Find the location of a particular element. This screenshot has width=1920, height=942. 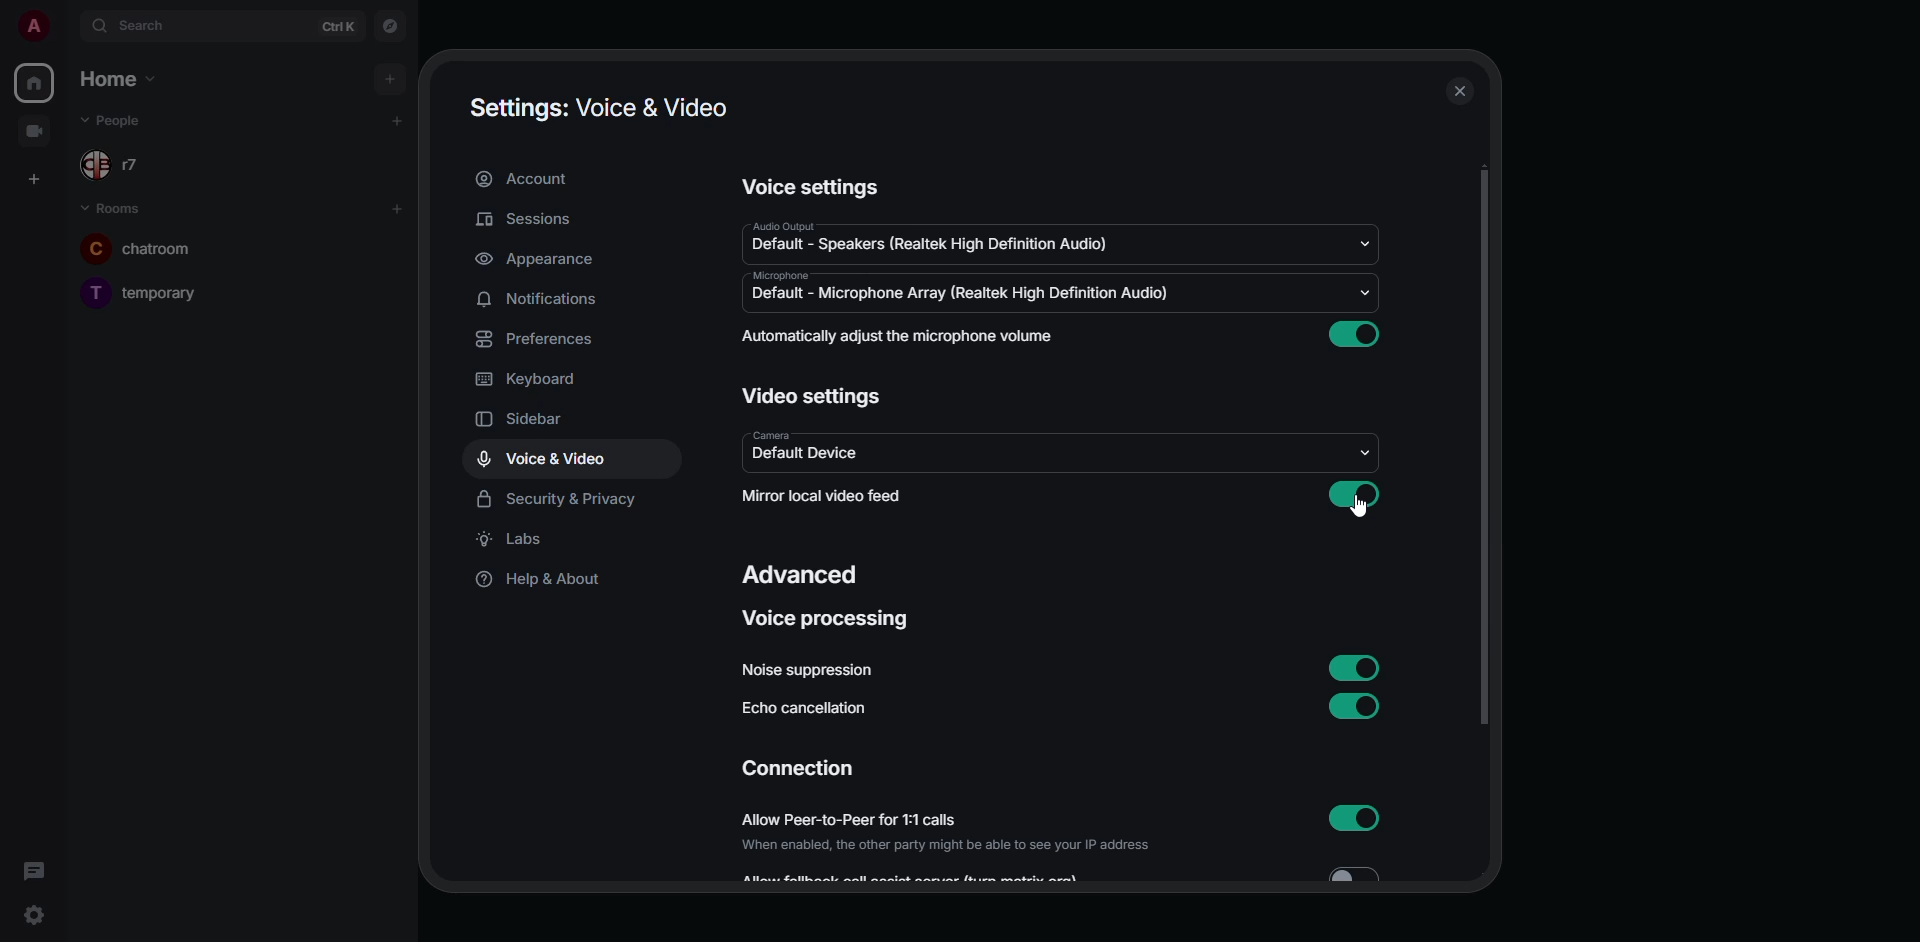

sessions is located at coordinates (530, 221).